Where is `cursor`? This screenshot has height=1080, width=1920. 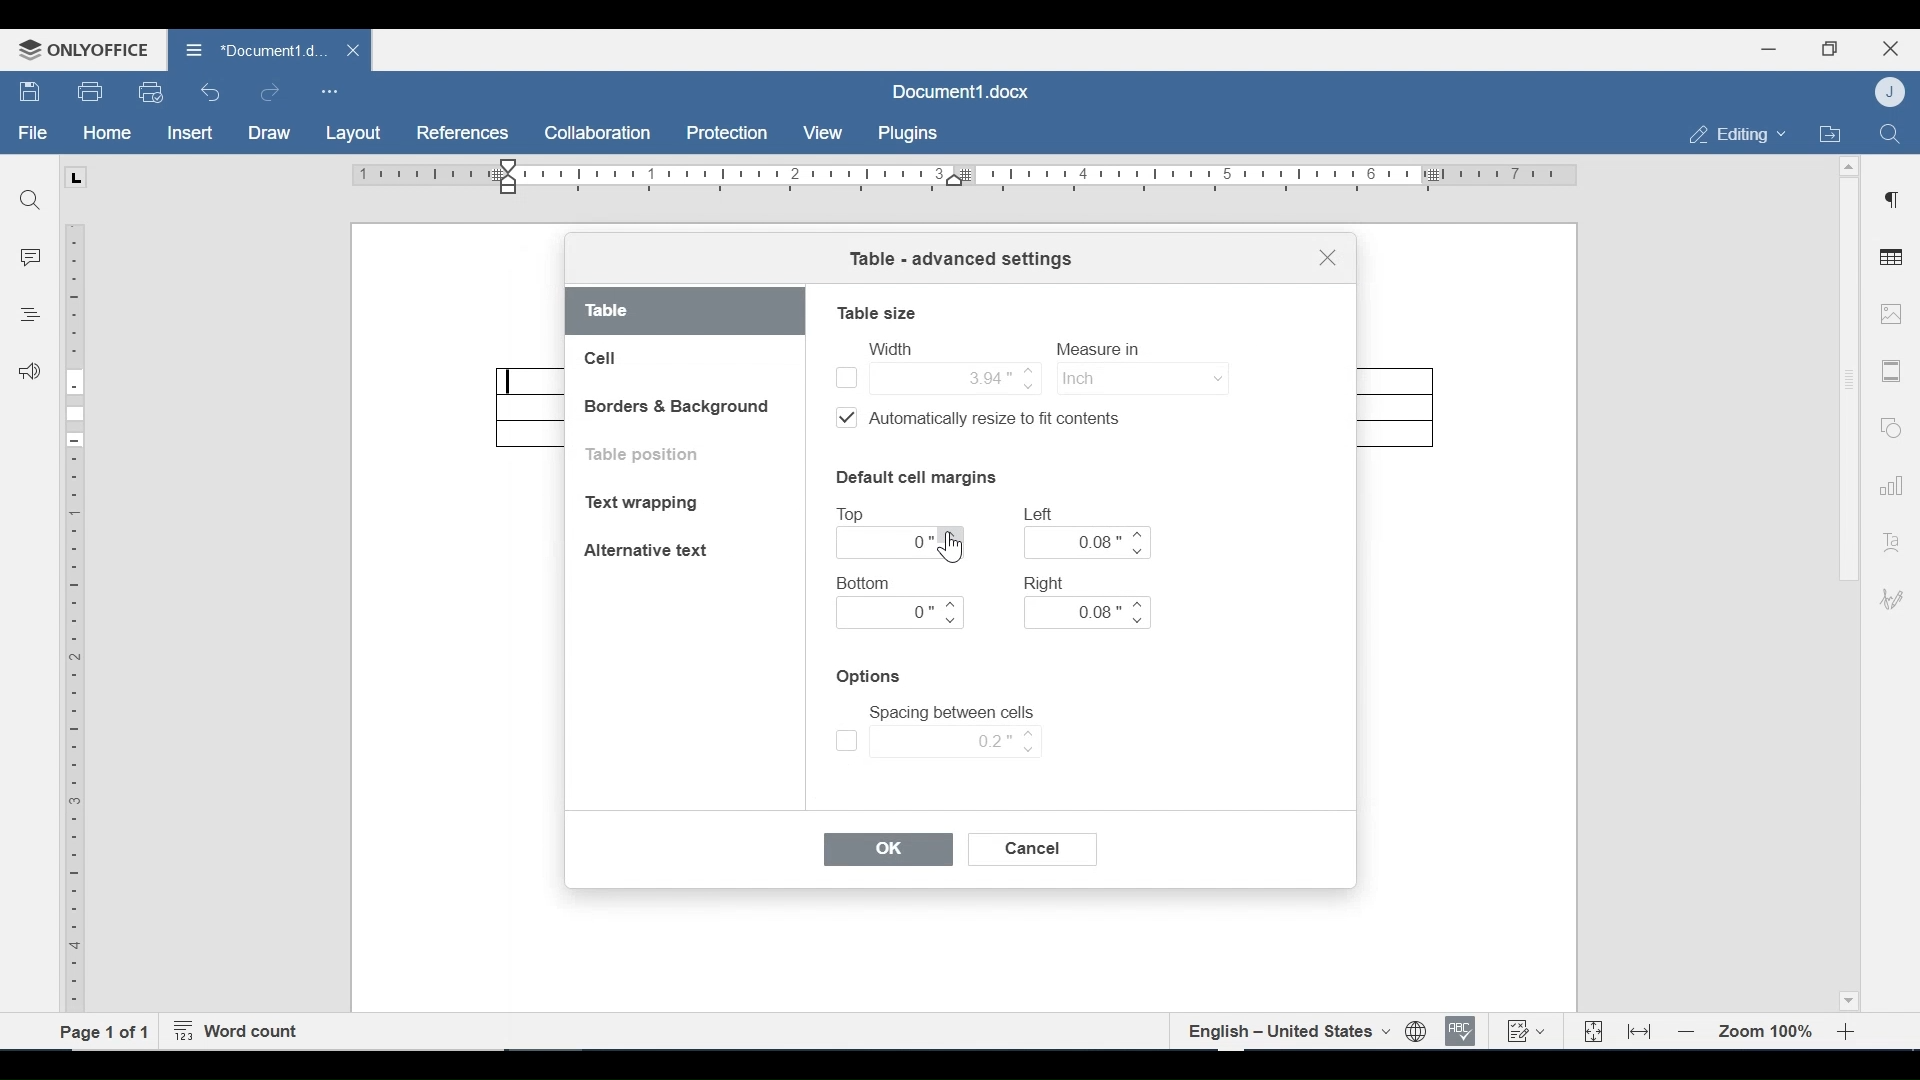 cursor is located at coordinates (952, 551).